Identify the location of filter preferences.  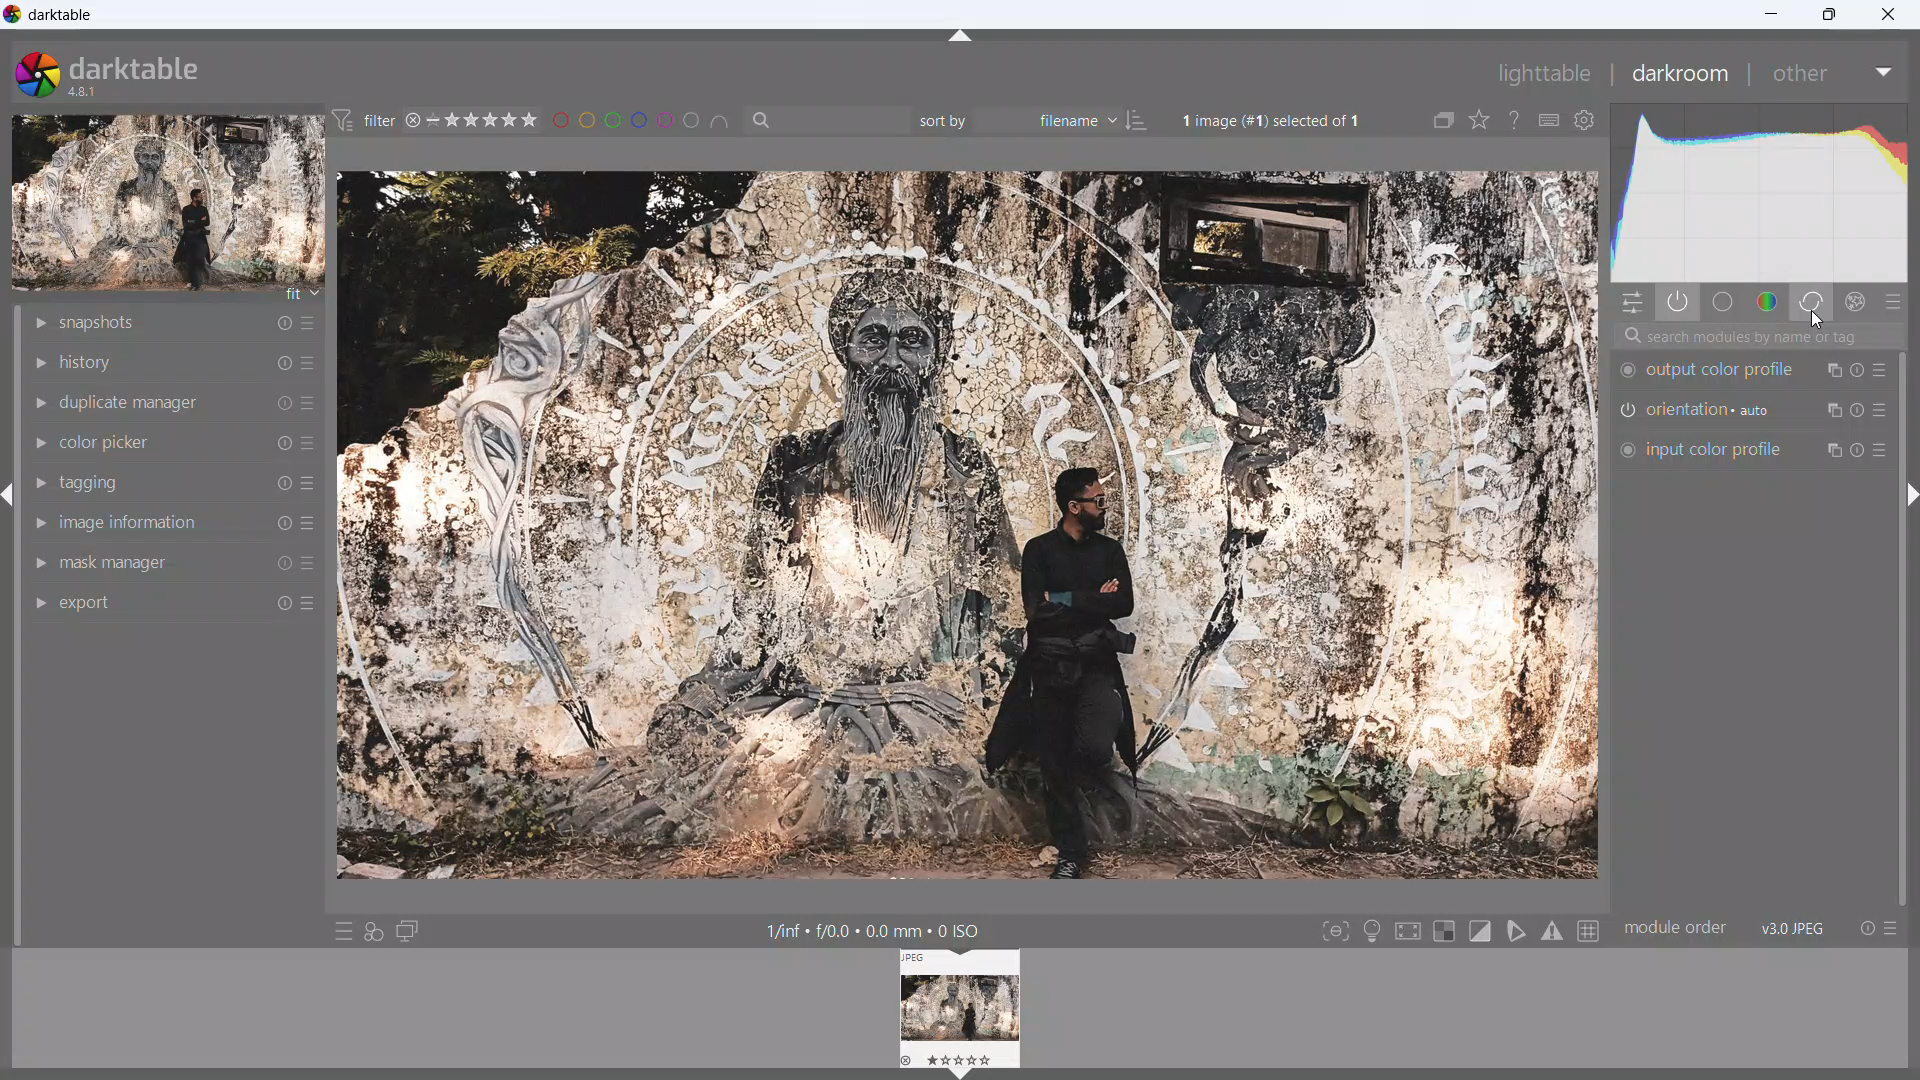
(364, 121).